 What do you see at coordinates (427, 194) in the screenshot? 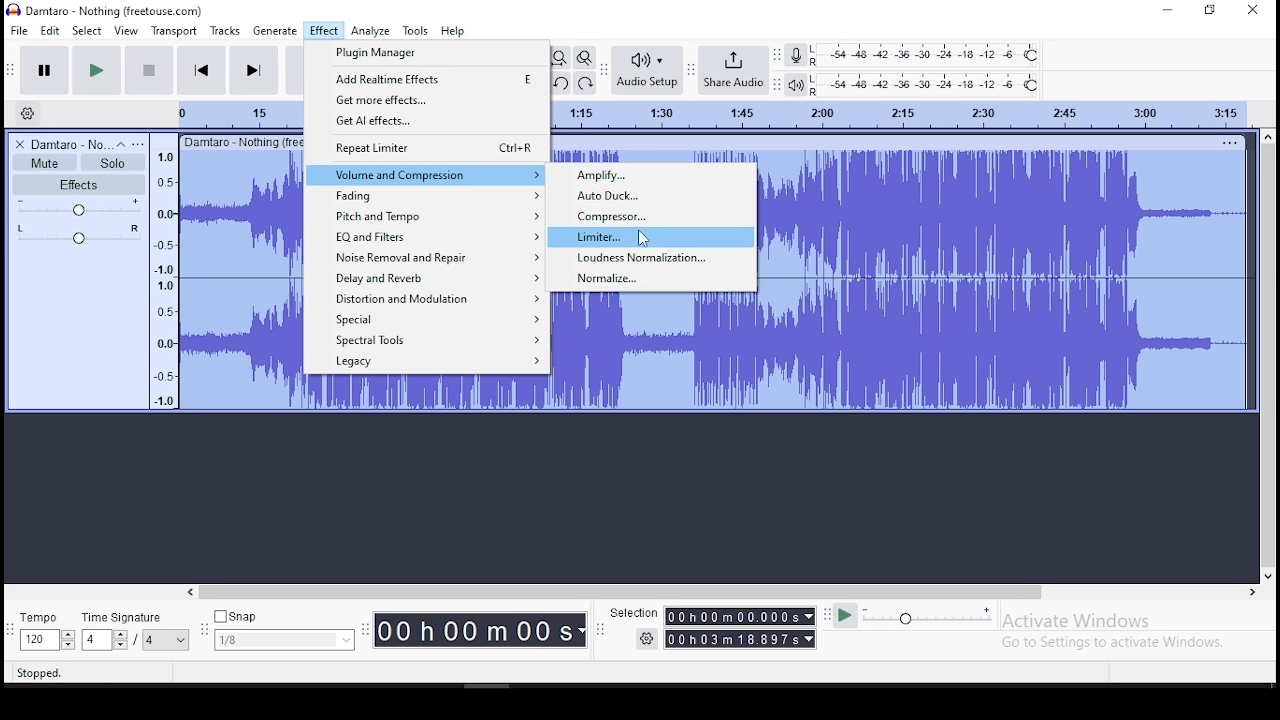
I see `fading` at bounding box center [427, 194].